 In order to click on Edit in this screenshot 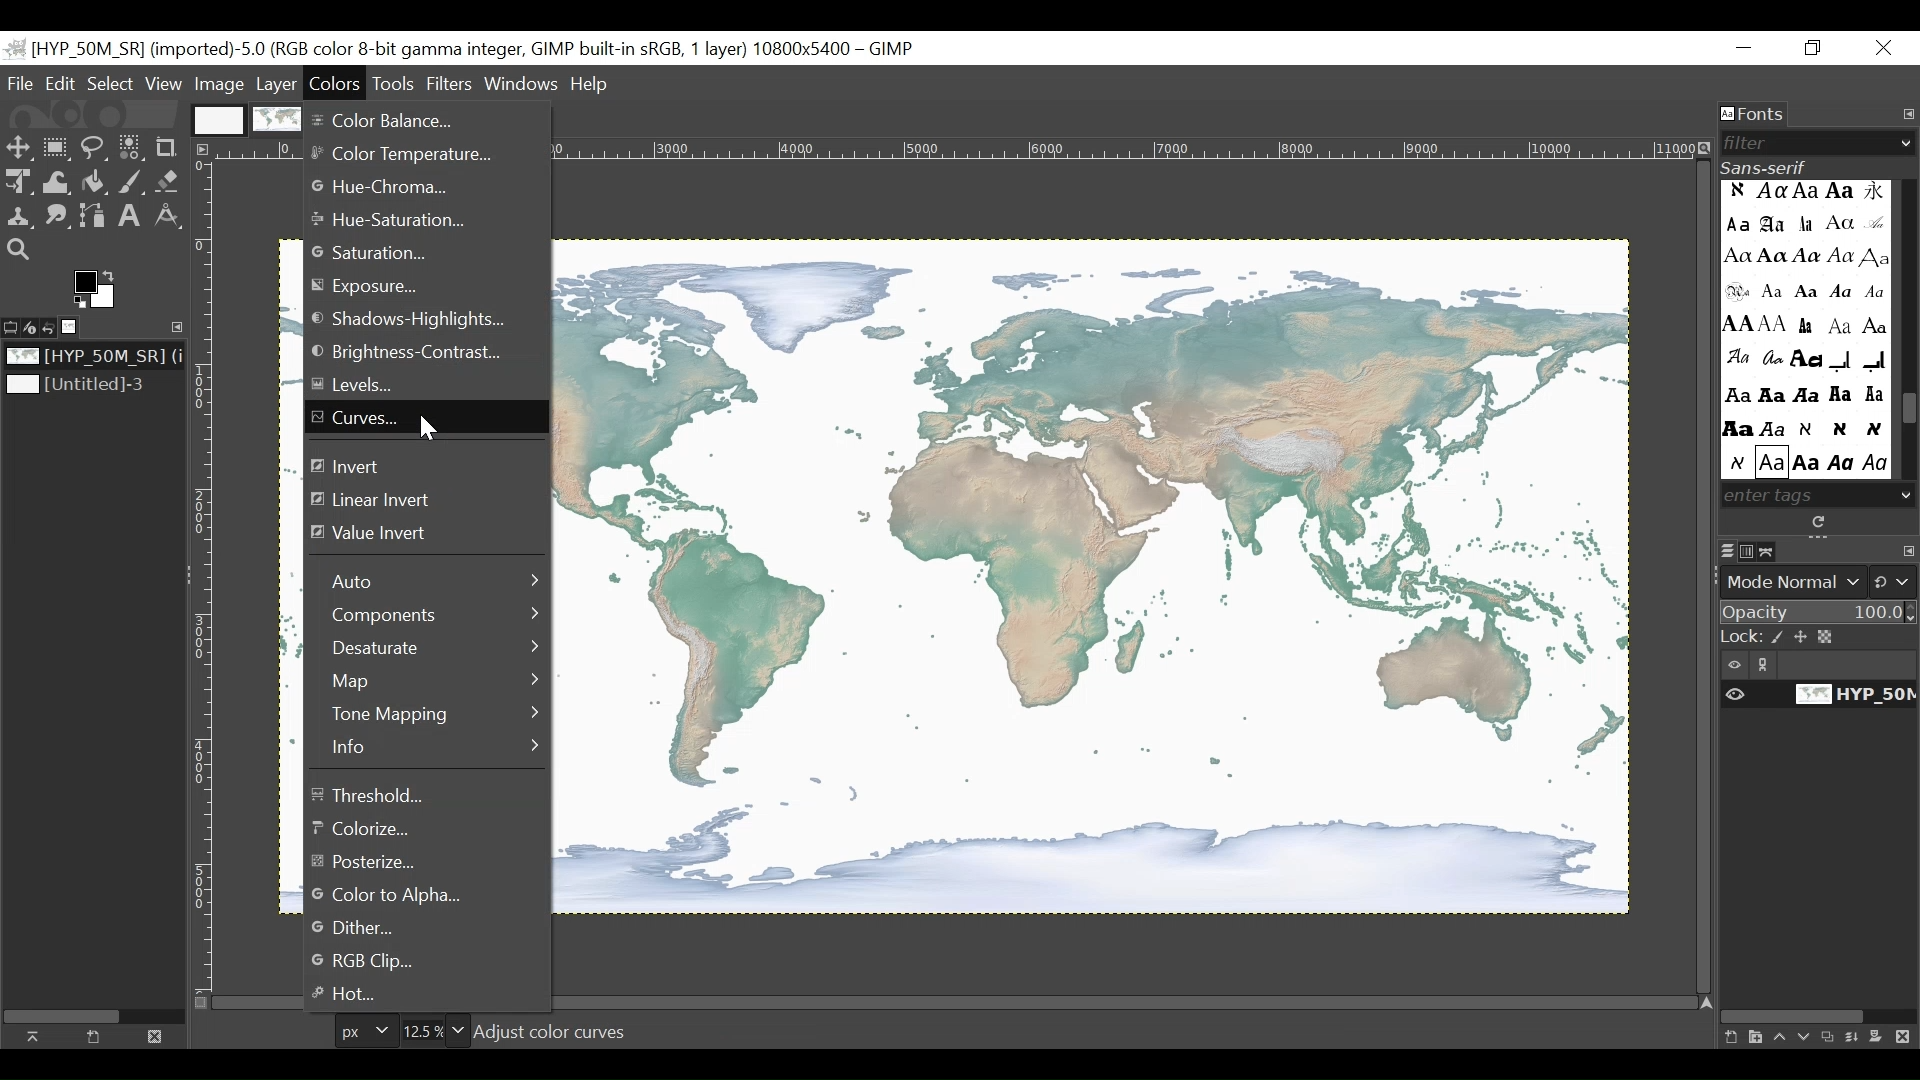, I will do `click(62, 84)`.